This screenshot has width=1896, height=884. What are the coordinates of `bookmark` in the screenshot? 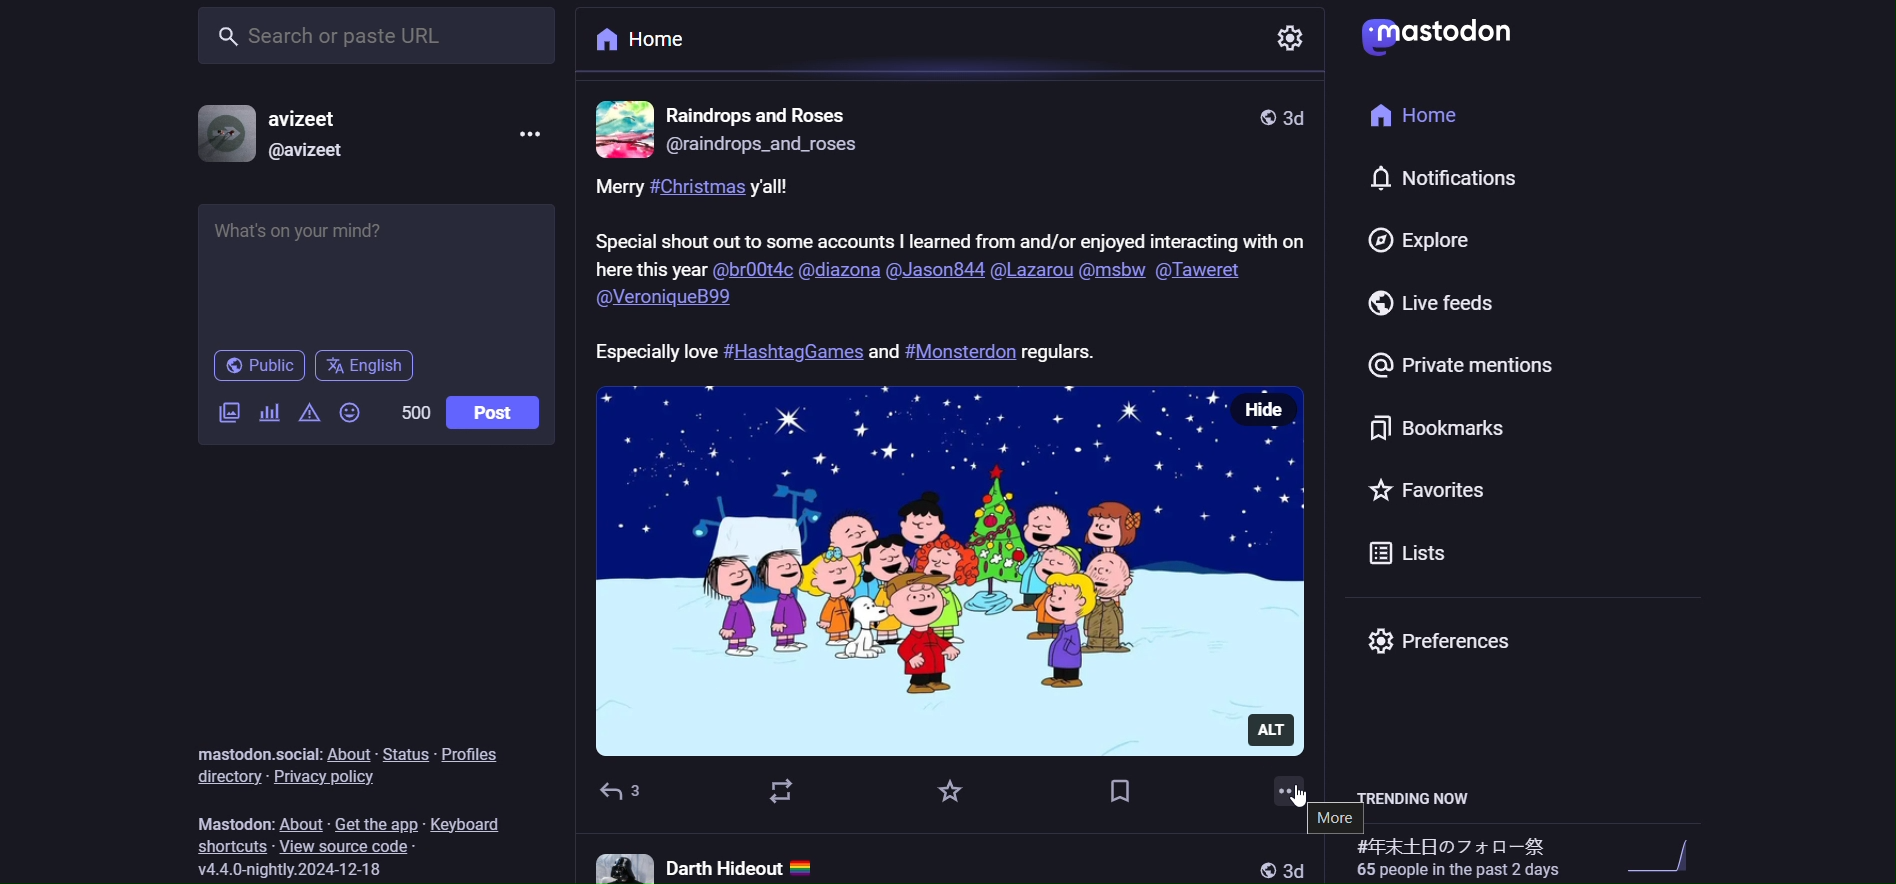 It's located at (1121, 794).